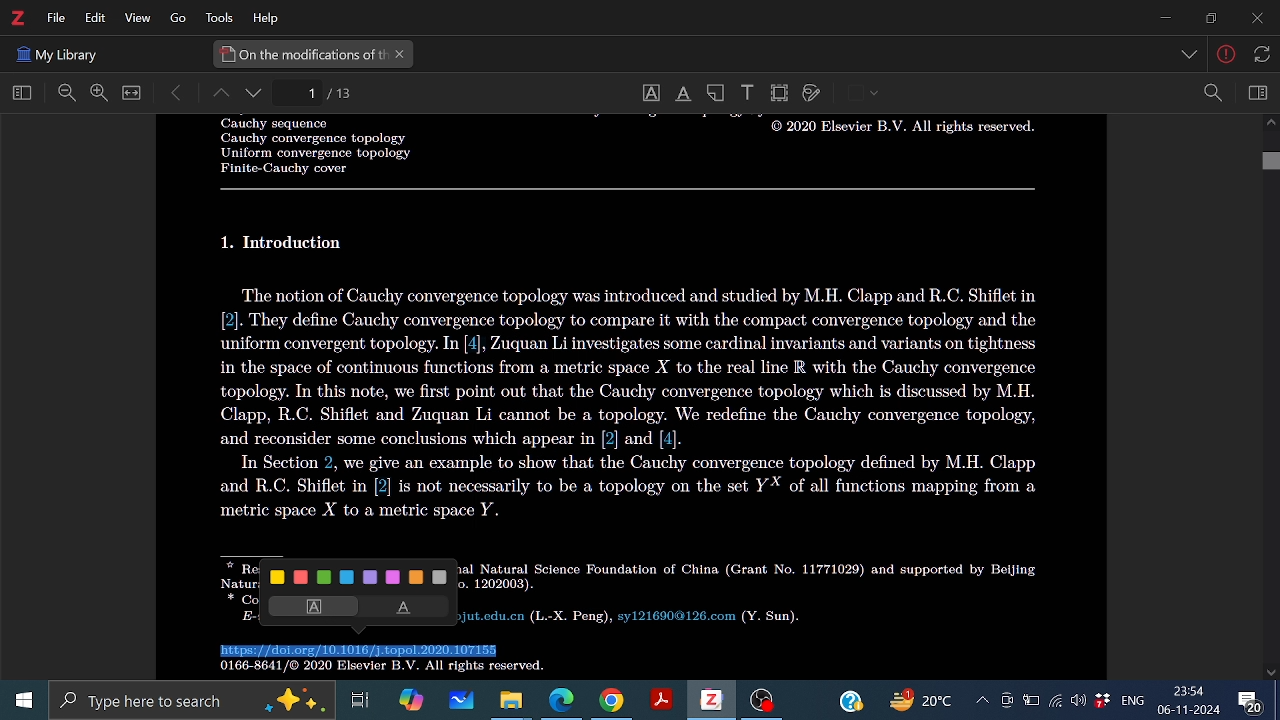  Describe the element at coordinates (1006, 701) in the screenshot. I see `Meet` at that location.